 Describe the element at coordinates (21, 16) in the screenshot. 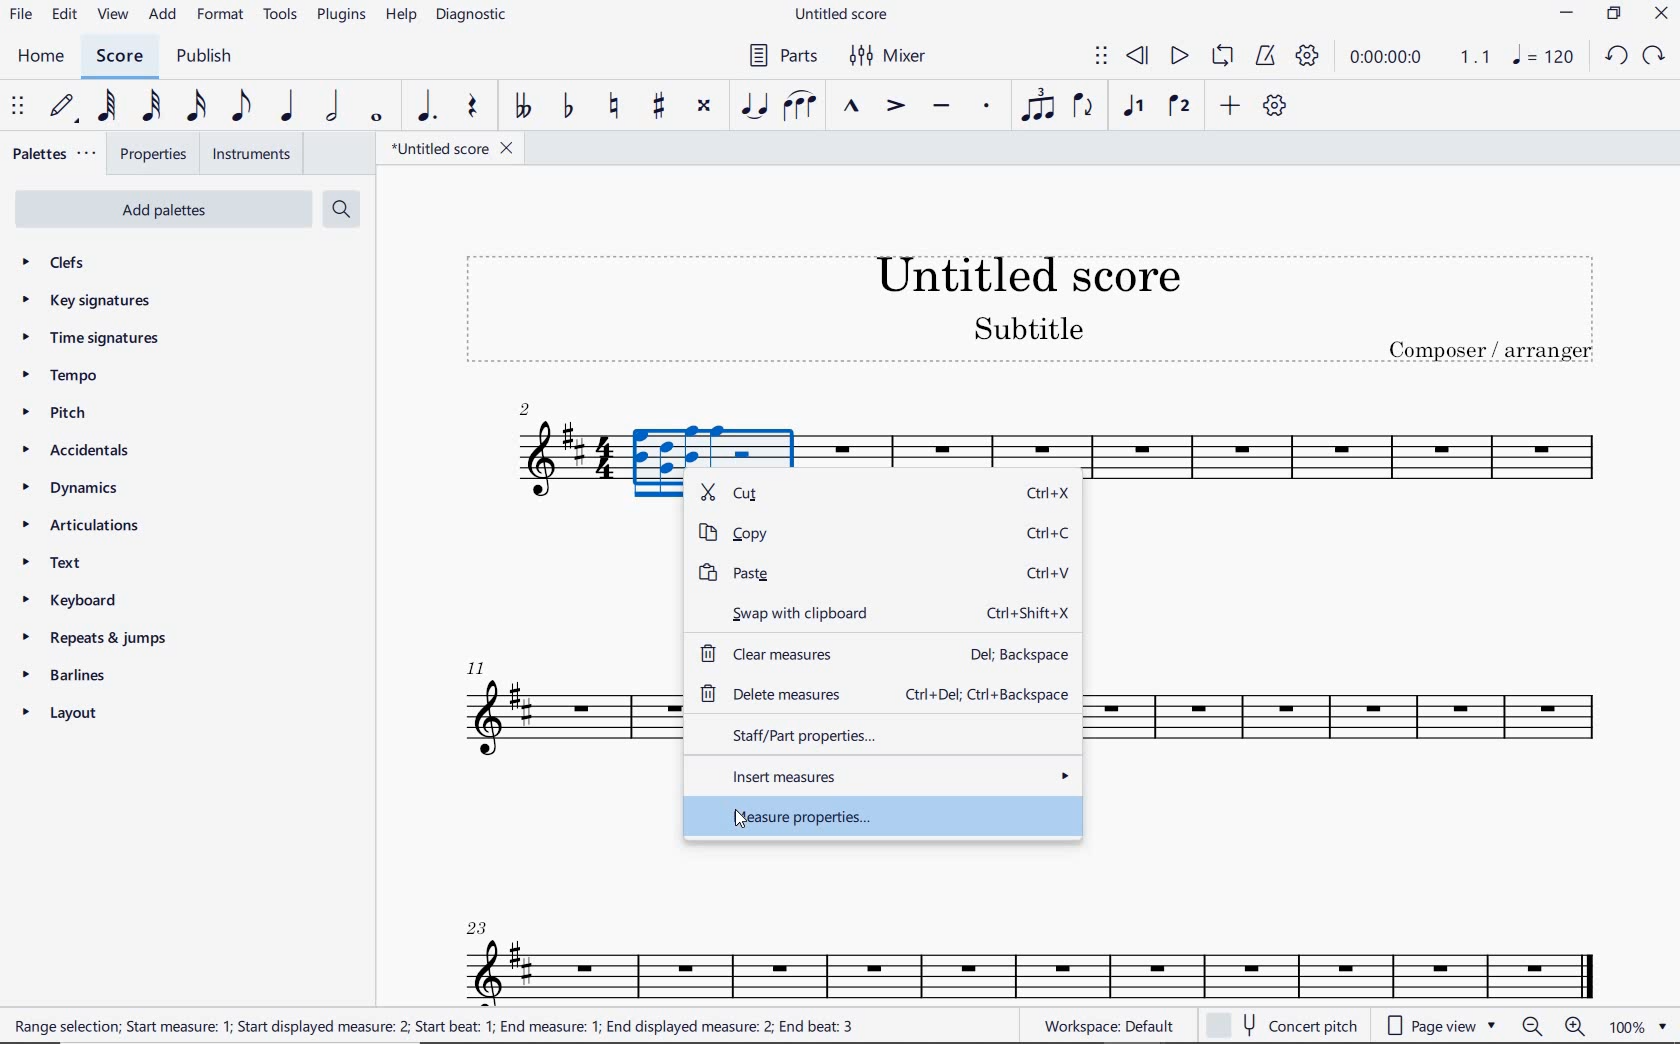

I see `FILE` at that location.